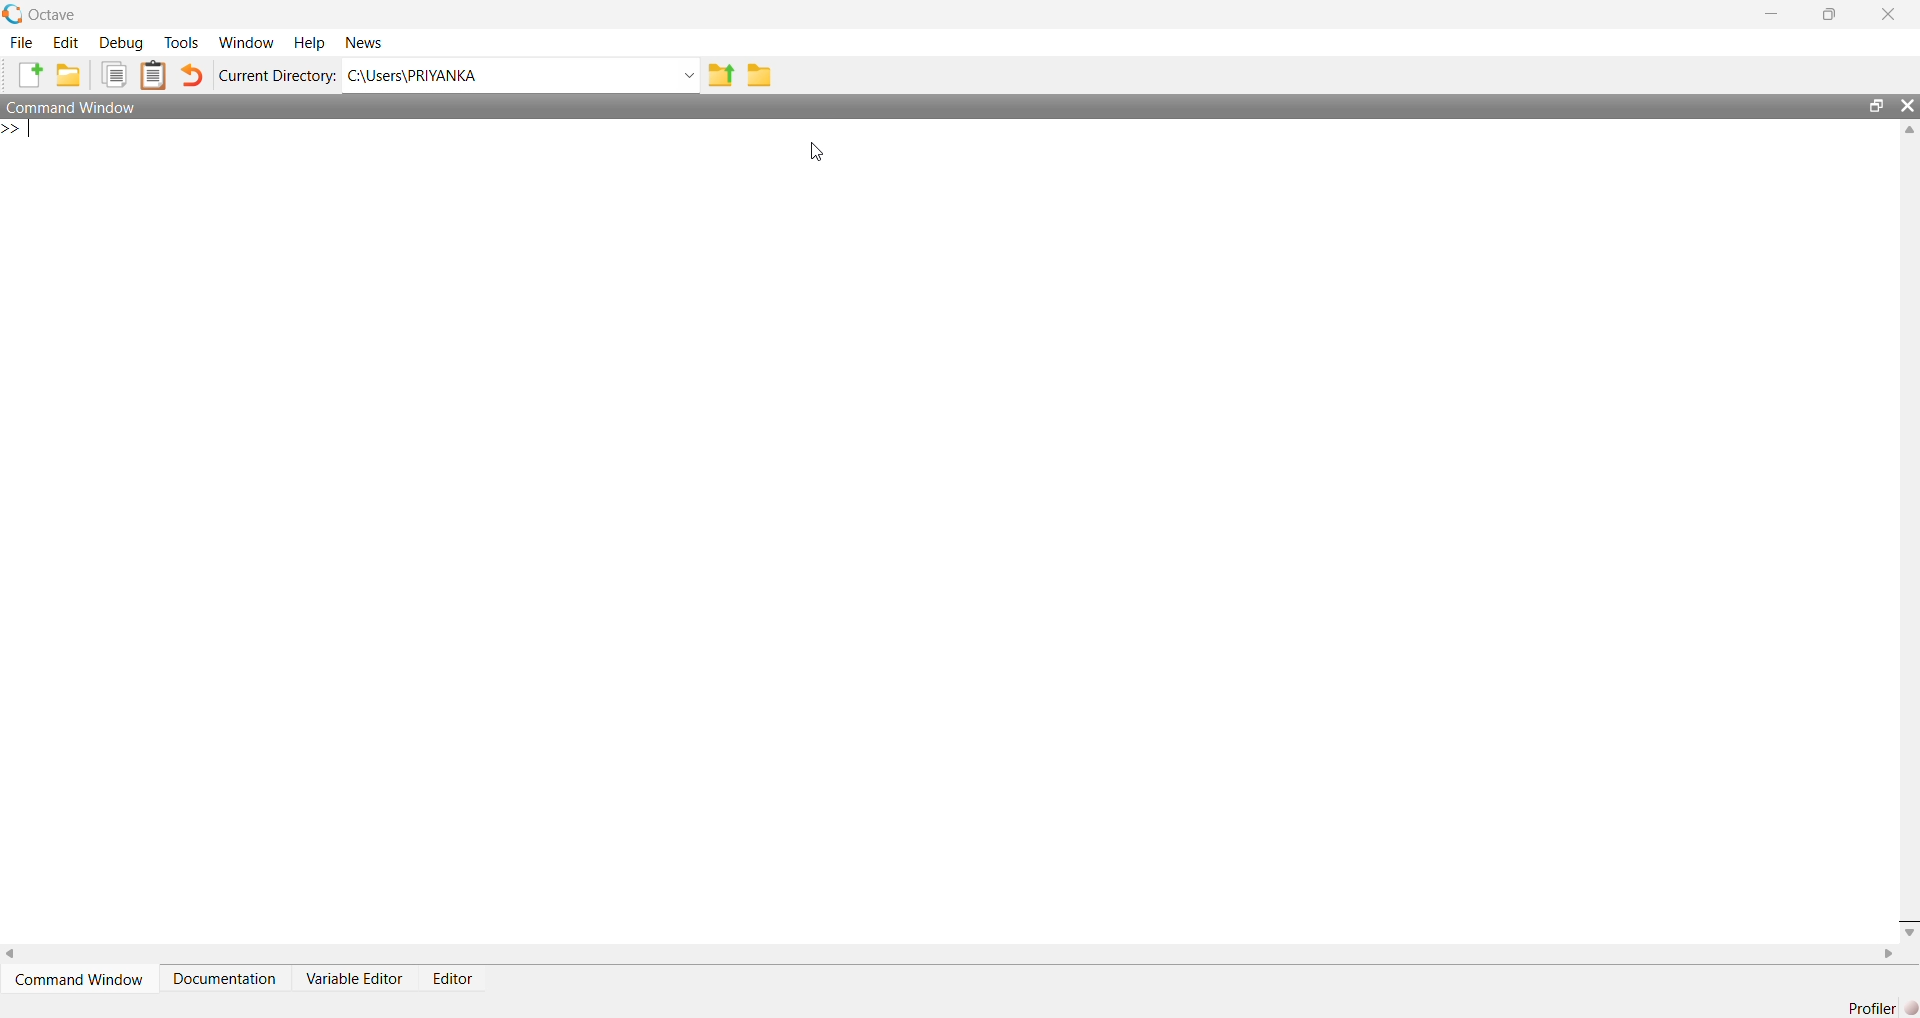  Describe the element at coordinates (181, 41) in the screenshot. I see `Tools` at that location.